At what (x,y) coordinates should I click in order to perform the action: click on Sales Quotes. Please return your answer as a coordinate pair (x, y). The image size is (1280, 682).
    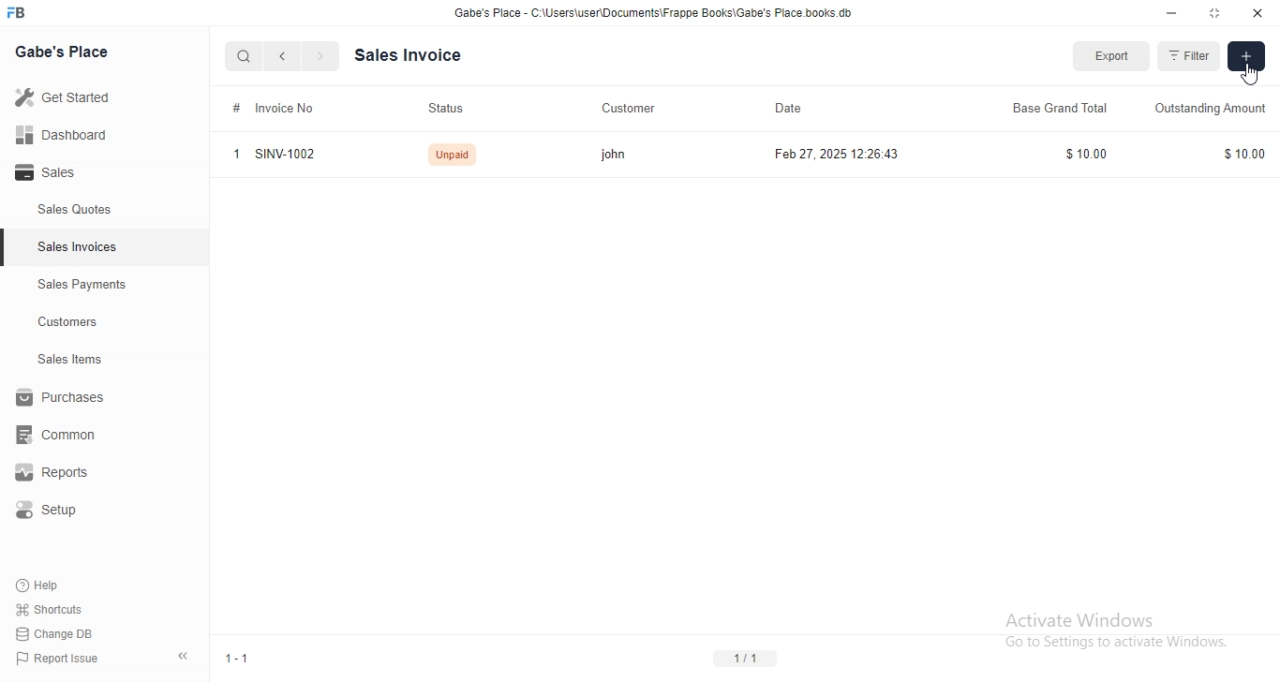
    Looking at the image, I should click on (64, 210).